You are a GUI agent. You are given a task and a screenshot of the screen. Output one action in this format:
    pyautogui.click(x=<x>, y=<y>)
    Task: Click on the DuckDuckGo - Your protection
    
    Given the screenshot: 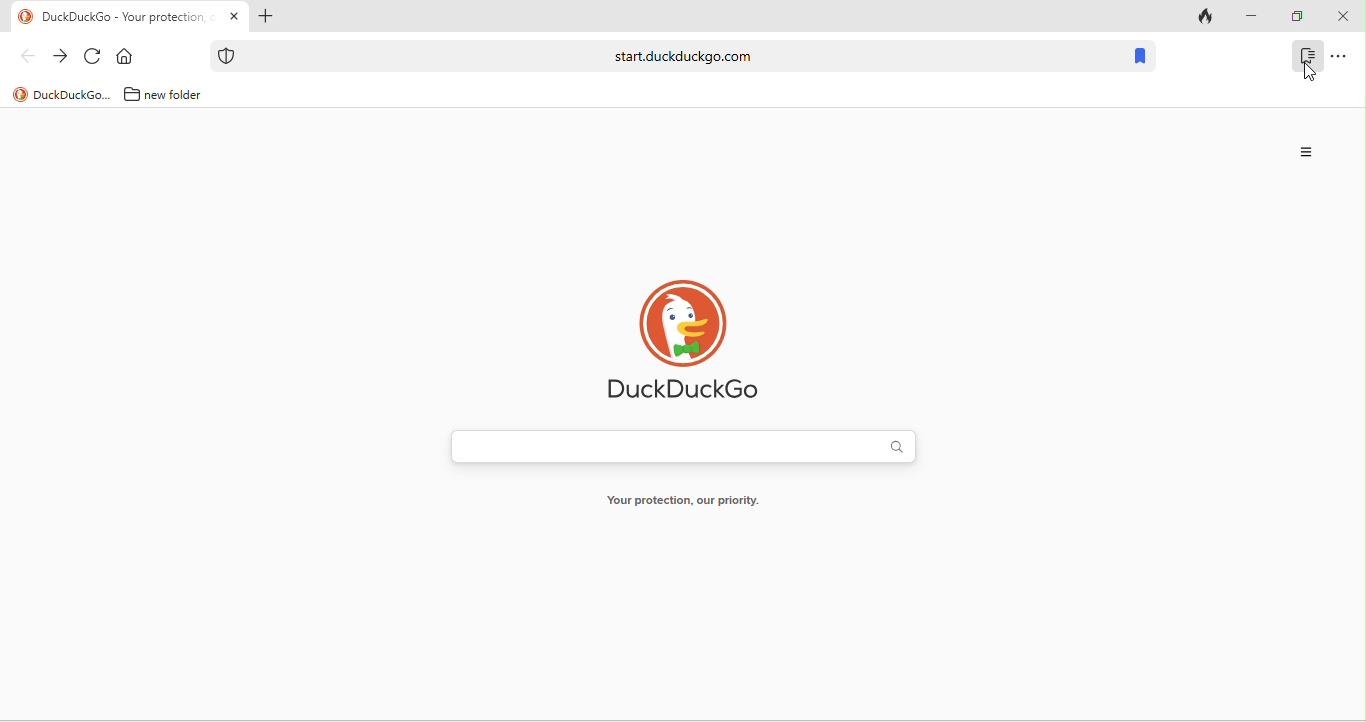 What is the action you would take?
    pyautogui.click(x=128, y=18)
    